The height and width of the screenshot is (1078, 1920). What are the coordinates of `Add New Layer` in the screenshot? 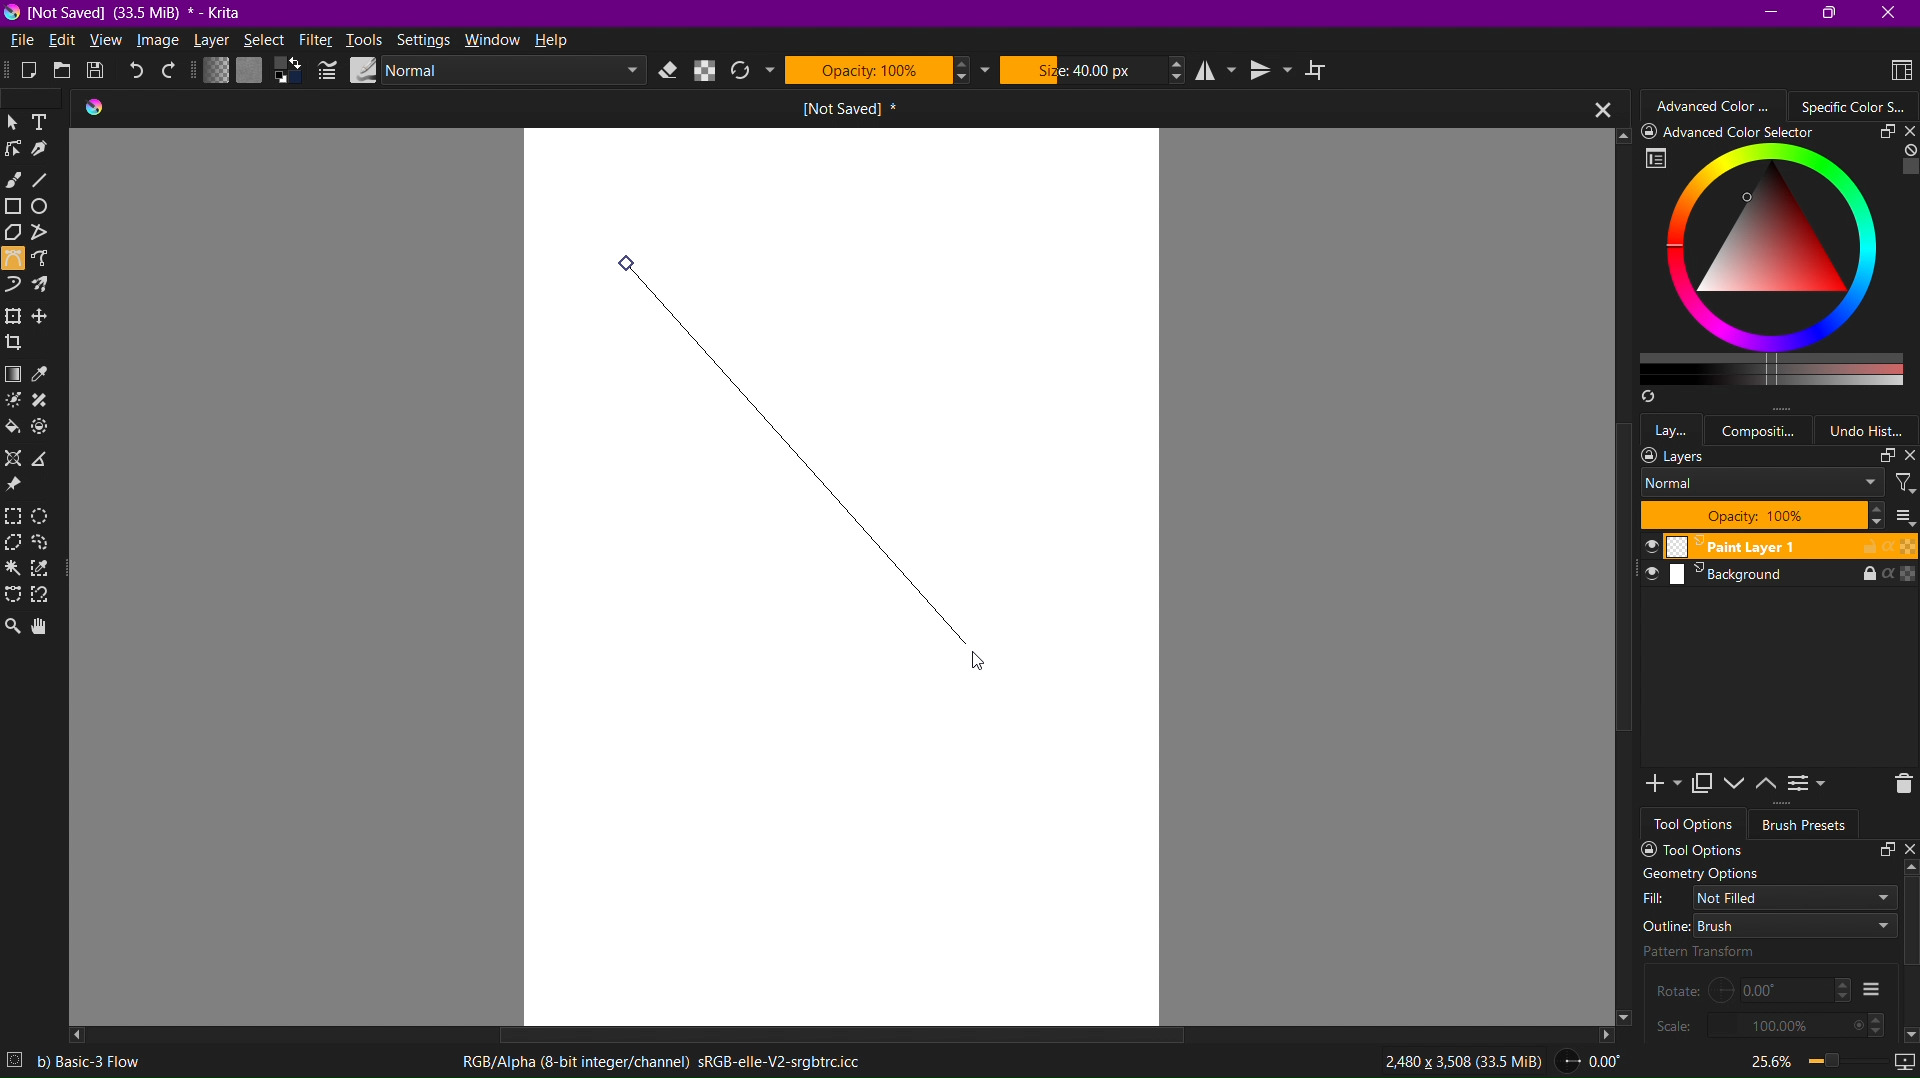 It's located at (1657, 785).